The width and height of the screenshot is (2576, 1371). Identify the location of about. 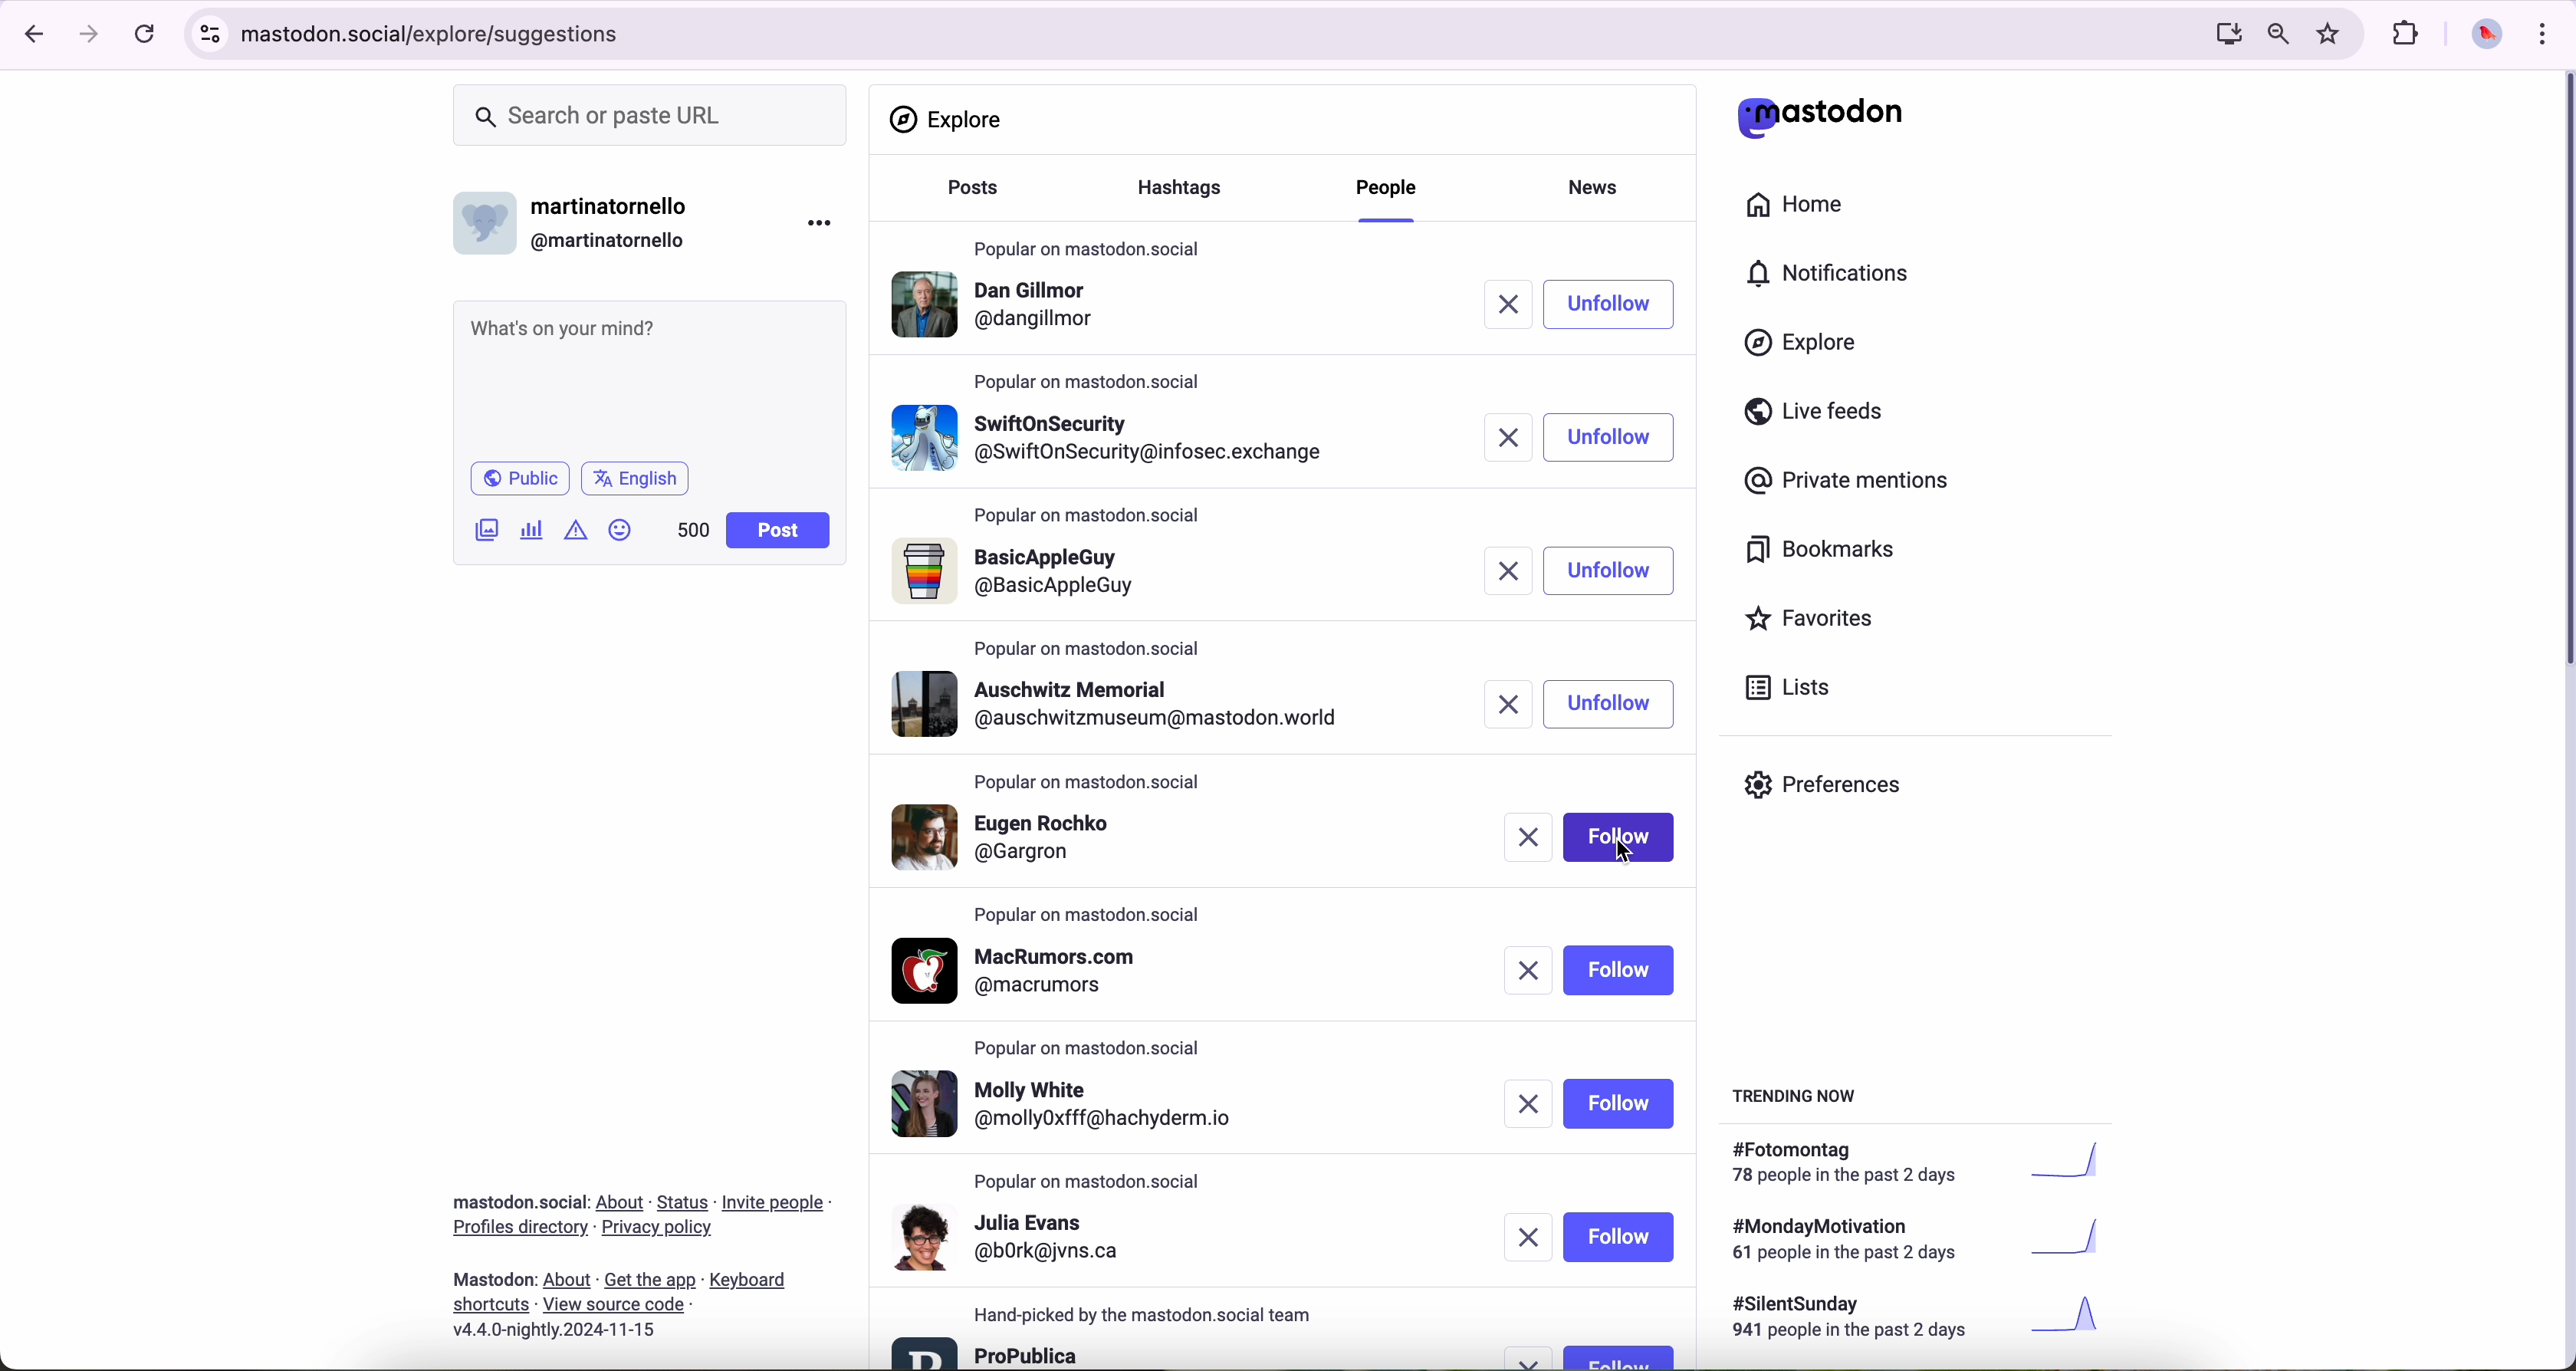
(641, 1259).